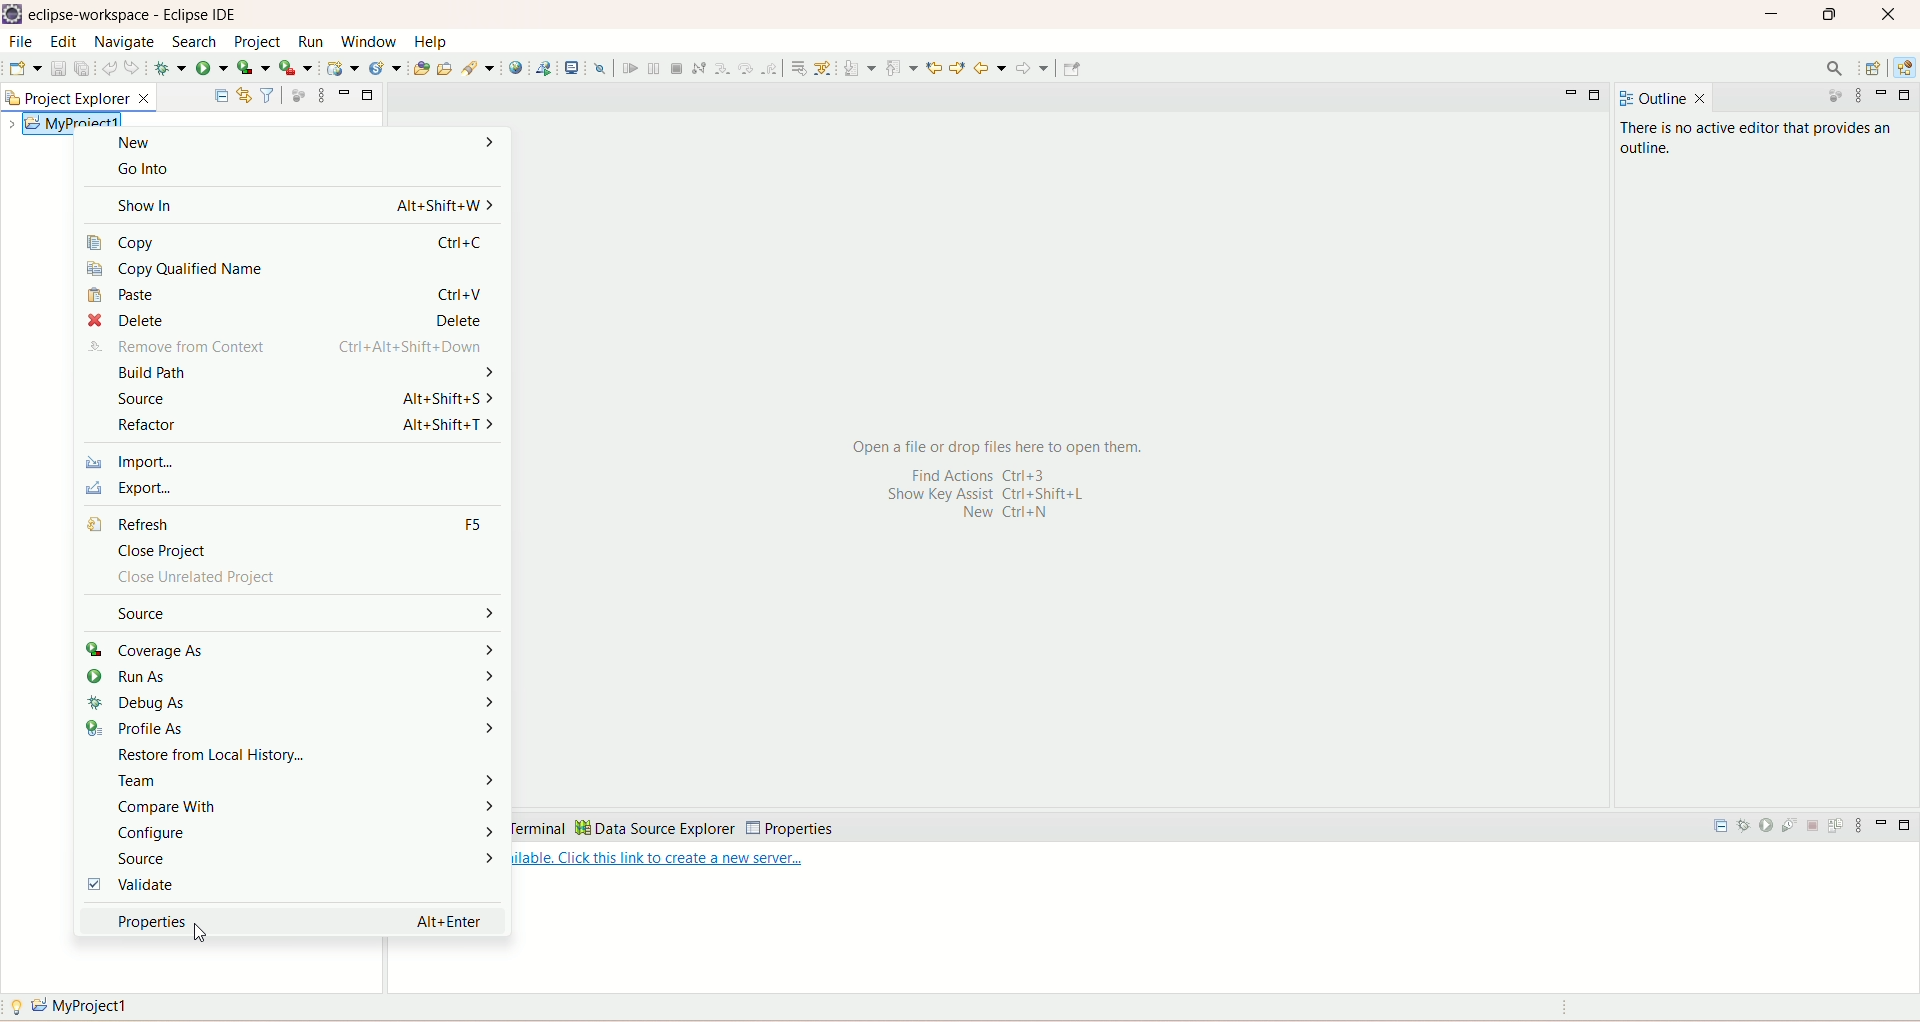 Image resolution: width=1920 pixels, height=1022 pixels. What do you see at coordinates (286, 348) in the screenshot?
I see `remove from content` at bounding box center [286, 348].